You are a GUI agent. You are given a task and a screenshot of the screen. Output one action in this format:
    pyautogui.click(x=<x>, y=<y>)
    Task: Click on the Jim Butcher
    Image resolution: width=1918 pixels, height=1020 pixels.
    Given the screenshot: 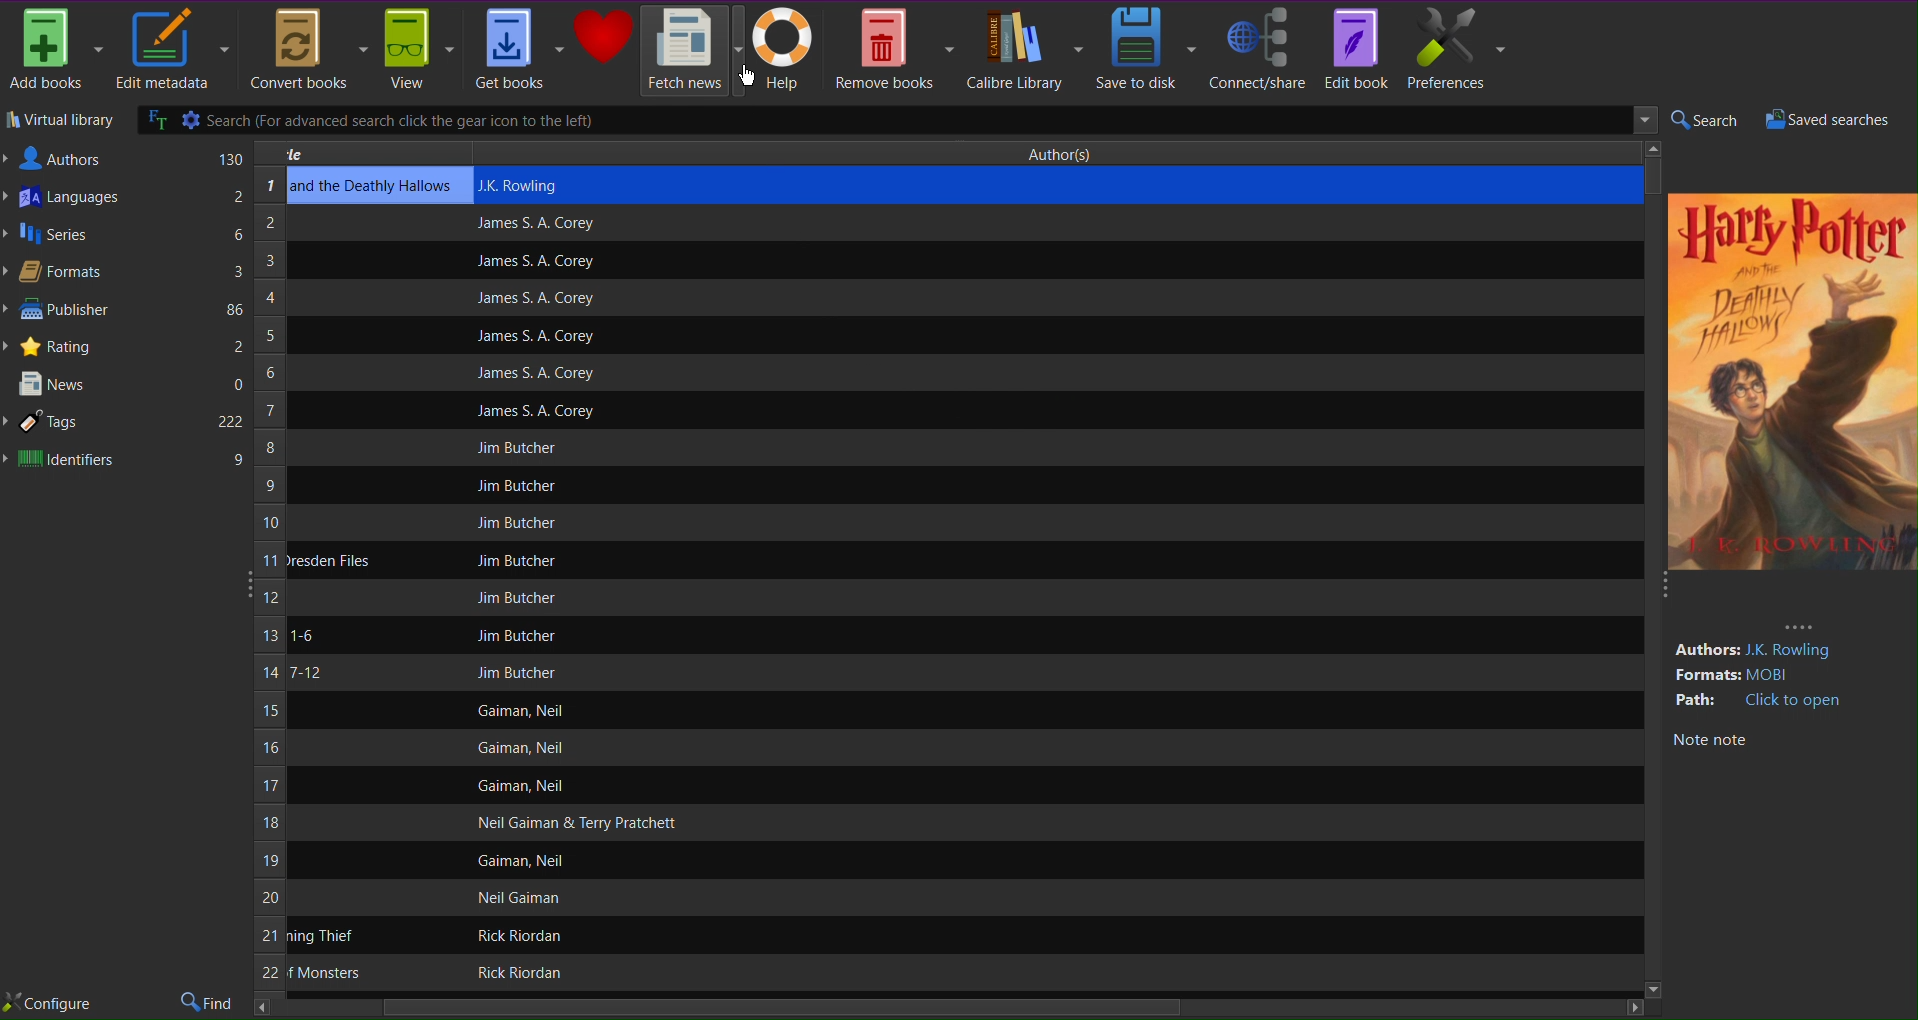 What is the action you would take?
    pyautogui.click(x=511, y=487)
    